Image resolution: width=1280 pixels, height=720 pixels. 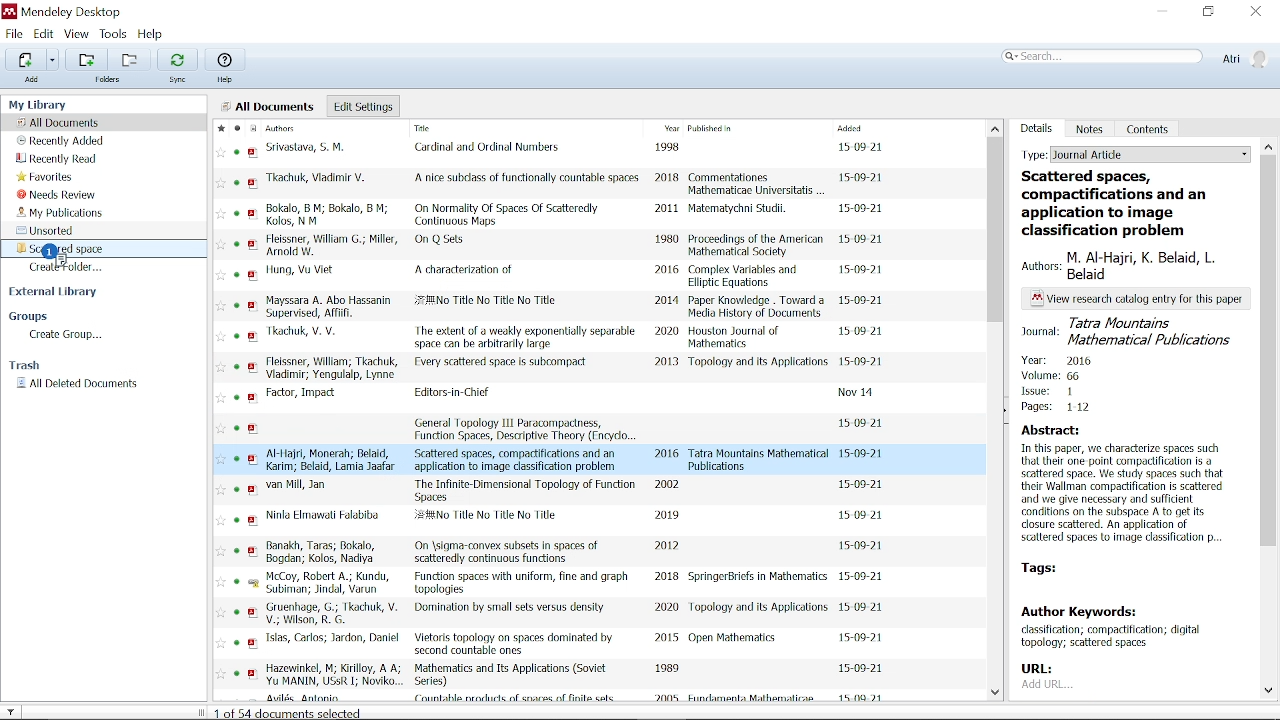 What do you see at coordinates (57, 160) in the screenshot?
I see `Recently read` at bounding box center [57, 160].